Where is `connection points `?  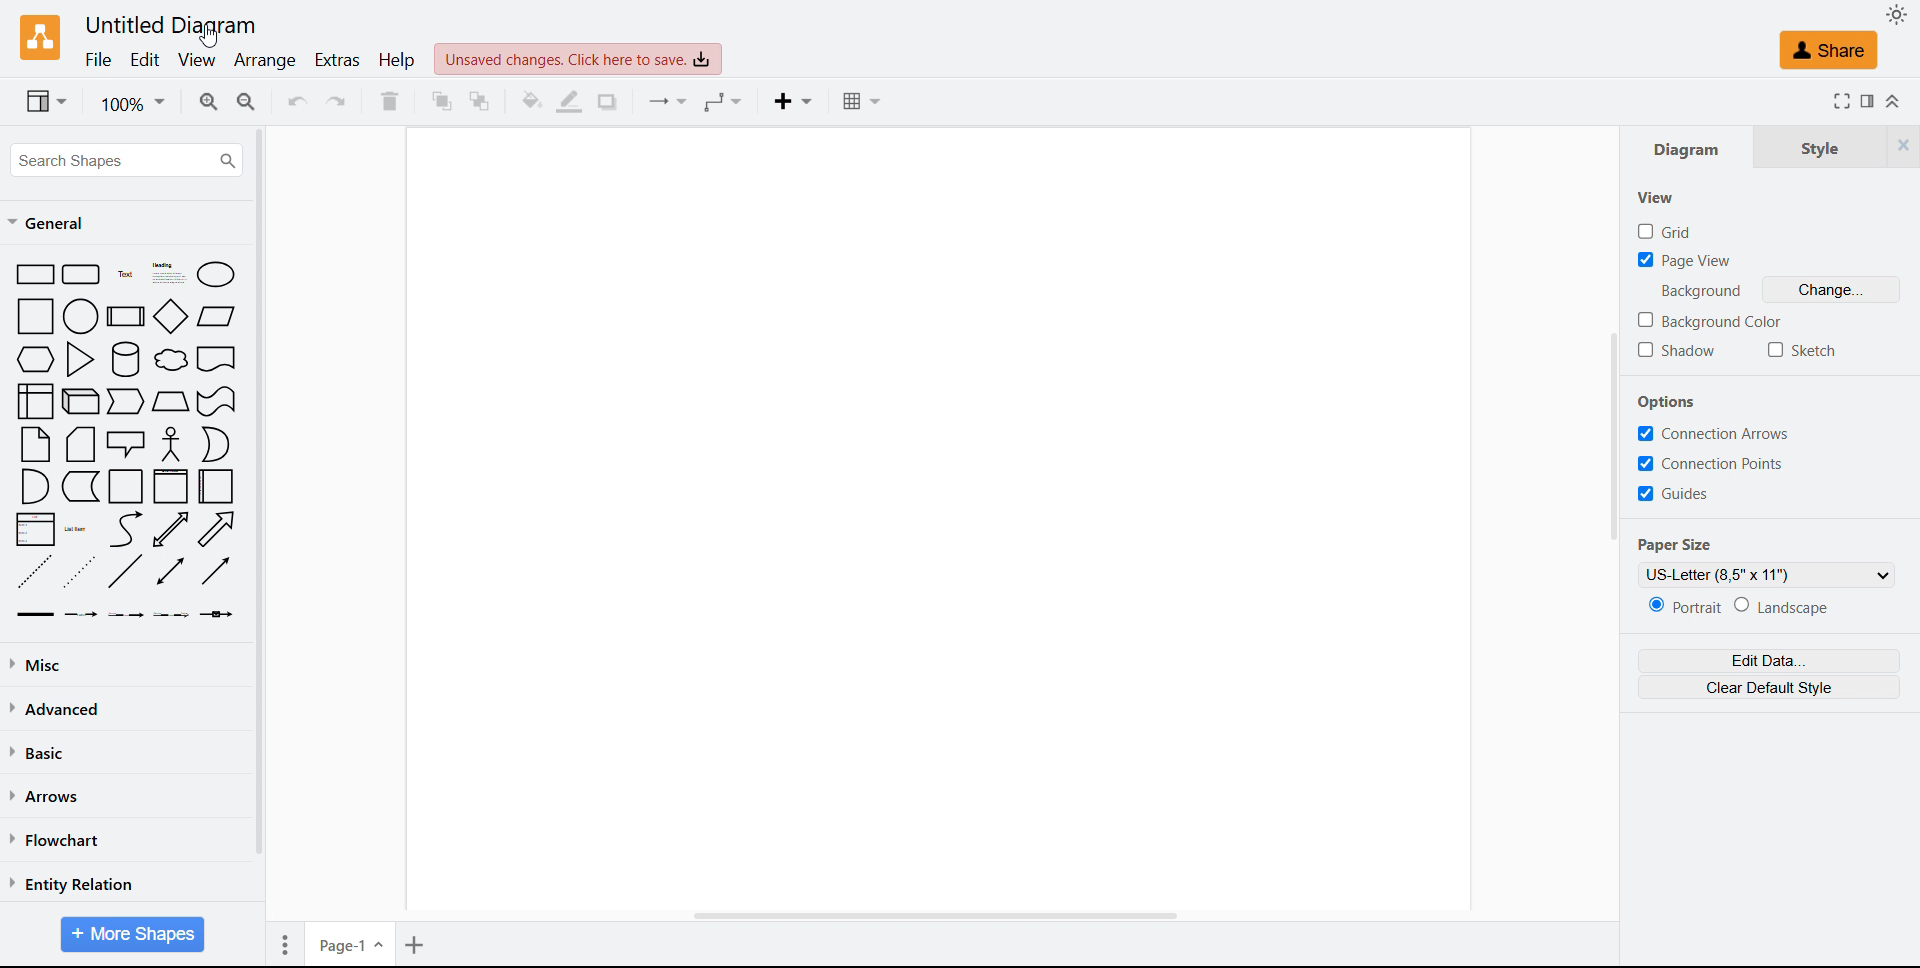 connection points  is located at coordinates (1715, 465).